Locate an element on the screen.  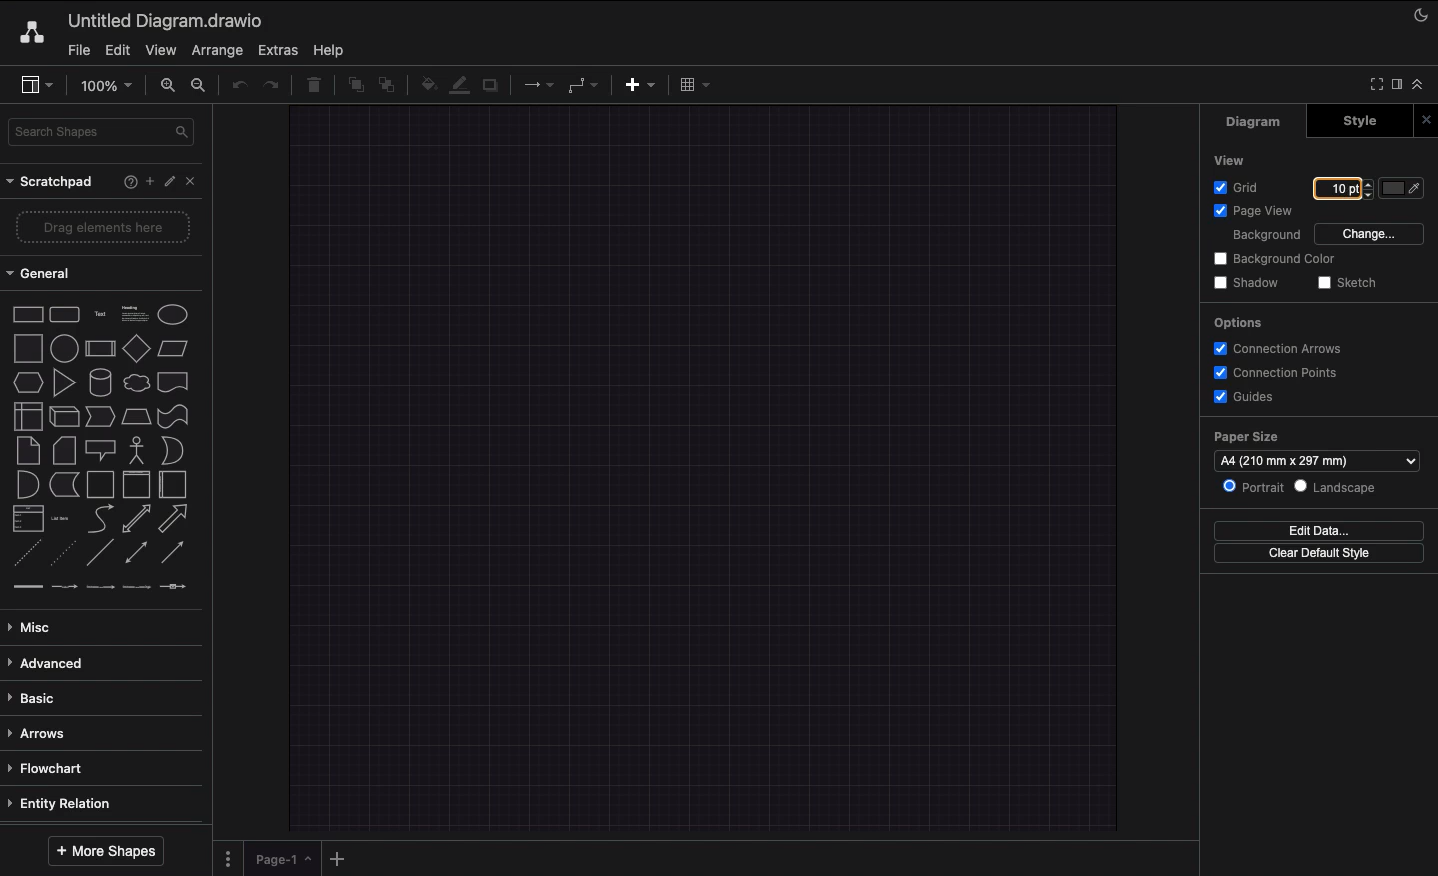
Pages is located at coordinates (226, 858).